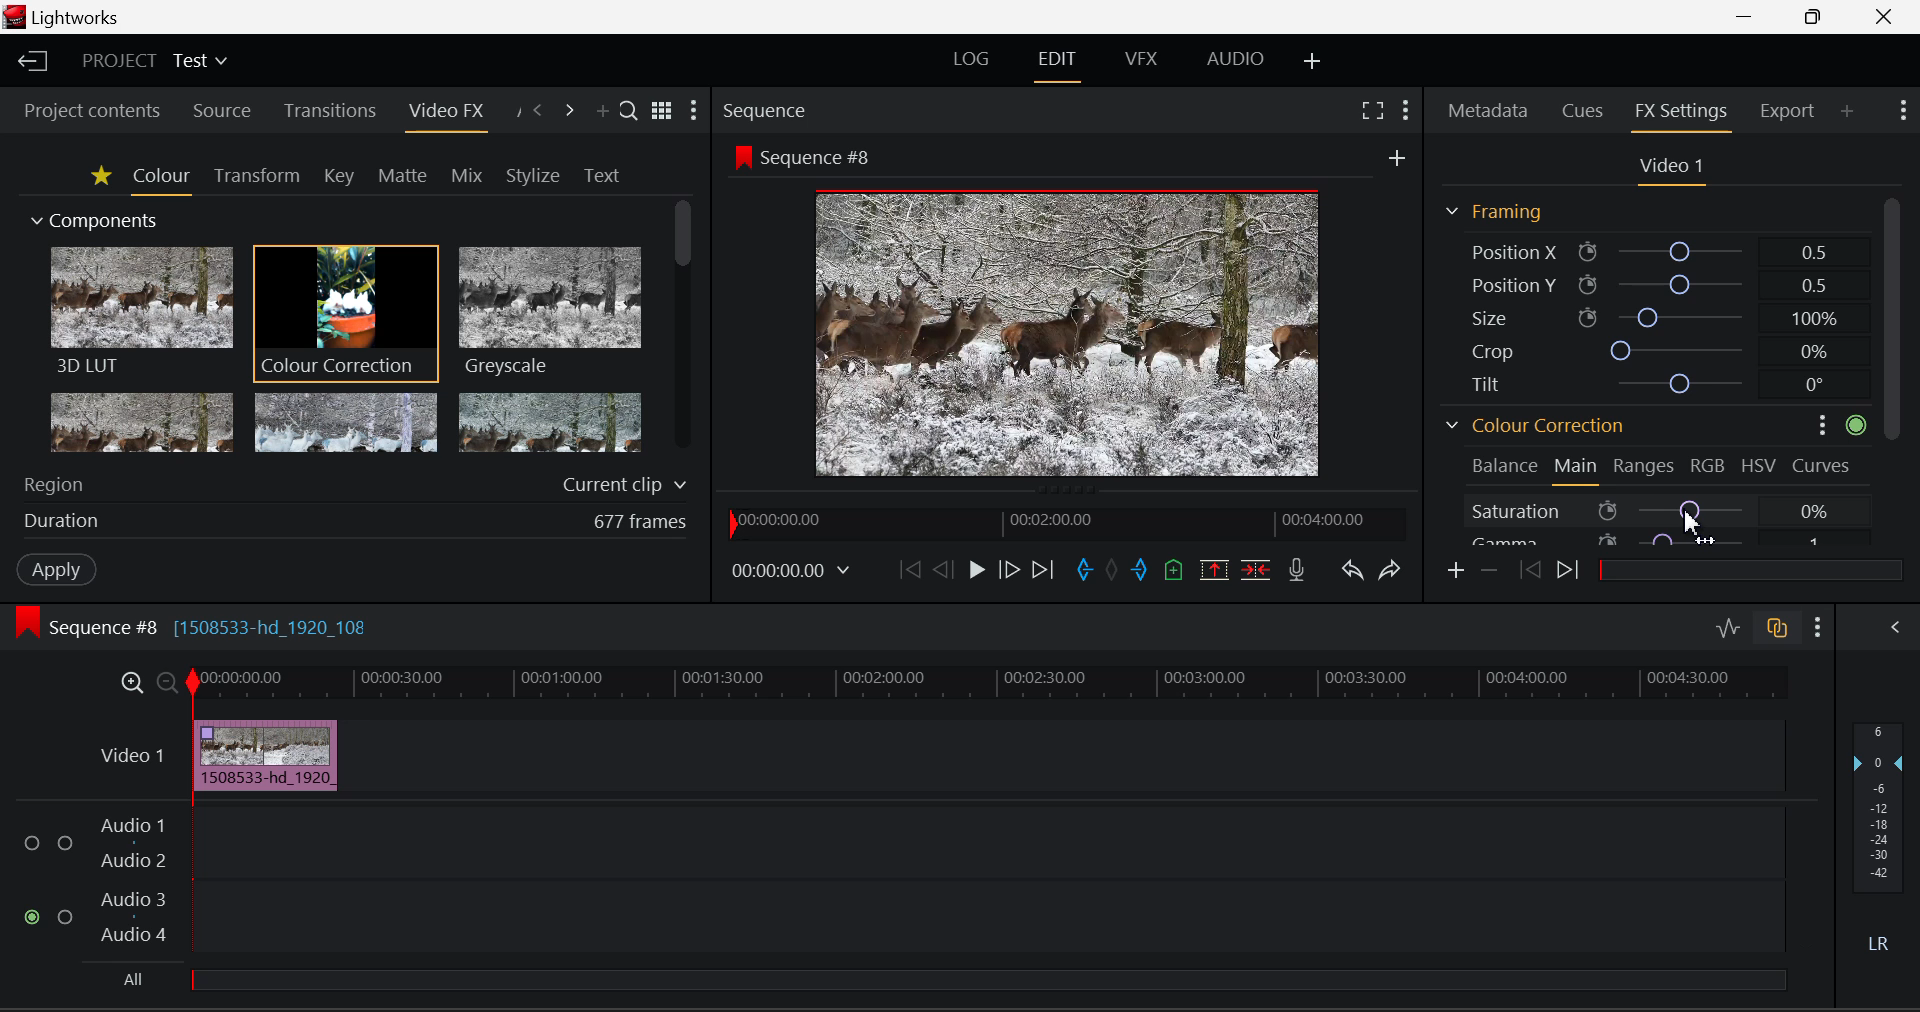  Describe the element at coordinates (1668, 168) in the screenshot. I see `Video Settings` at that location.